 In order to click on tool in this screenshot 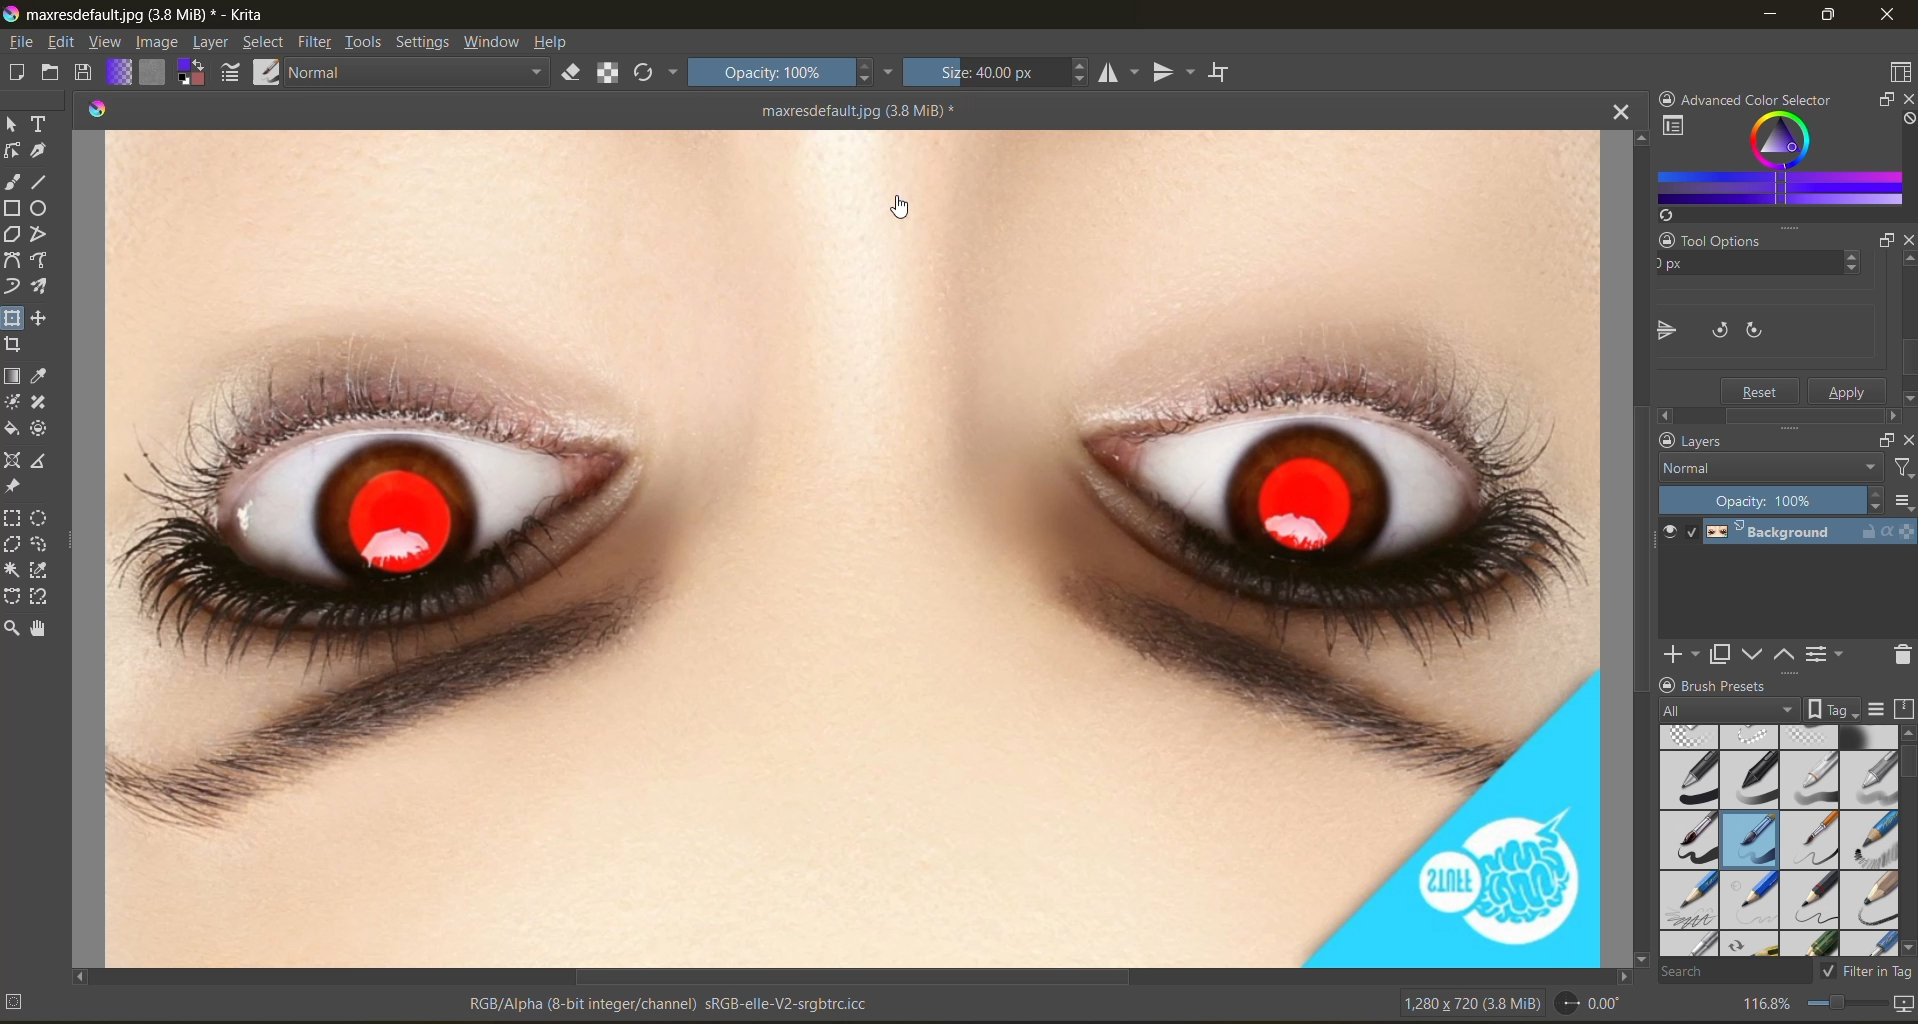, I will do `click(15, 317)`.